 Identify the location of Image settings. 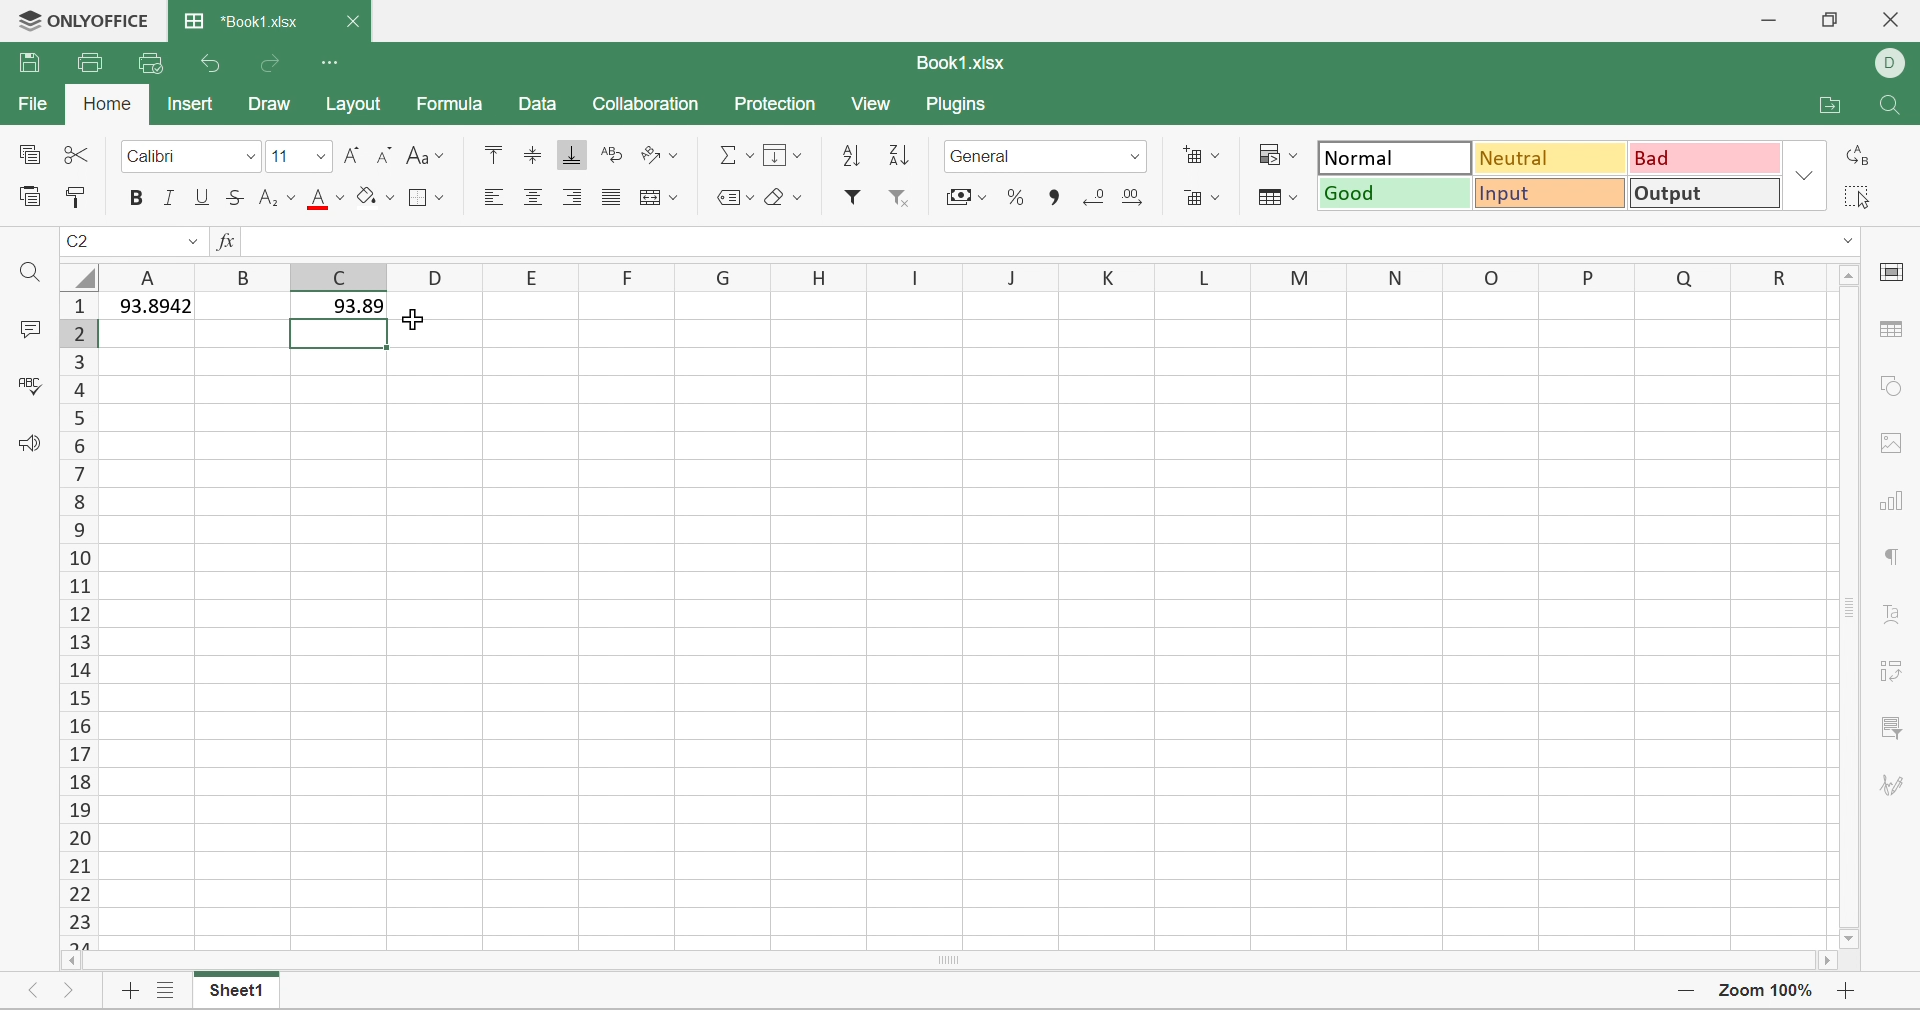
(1888, 442).